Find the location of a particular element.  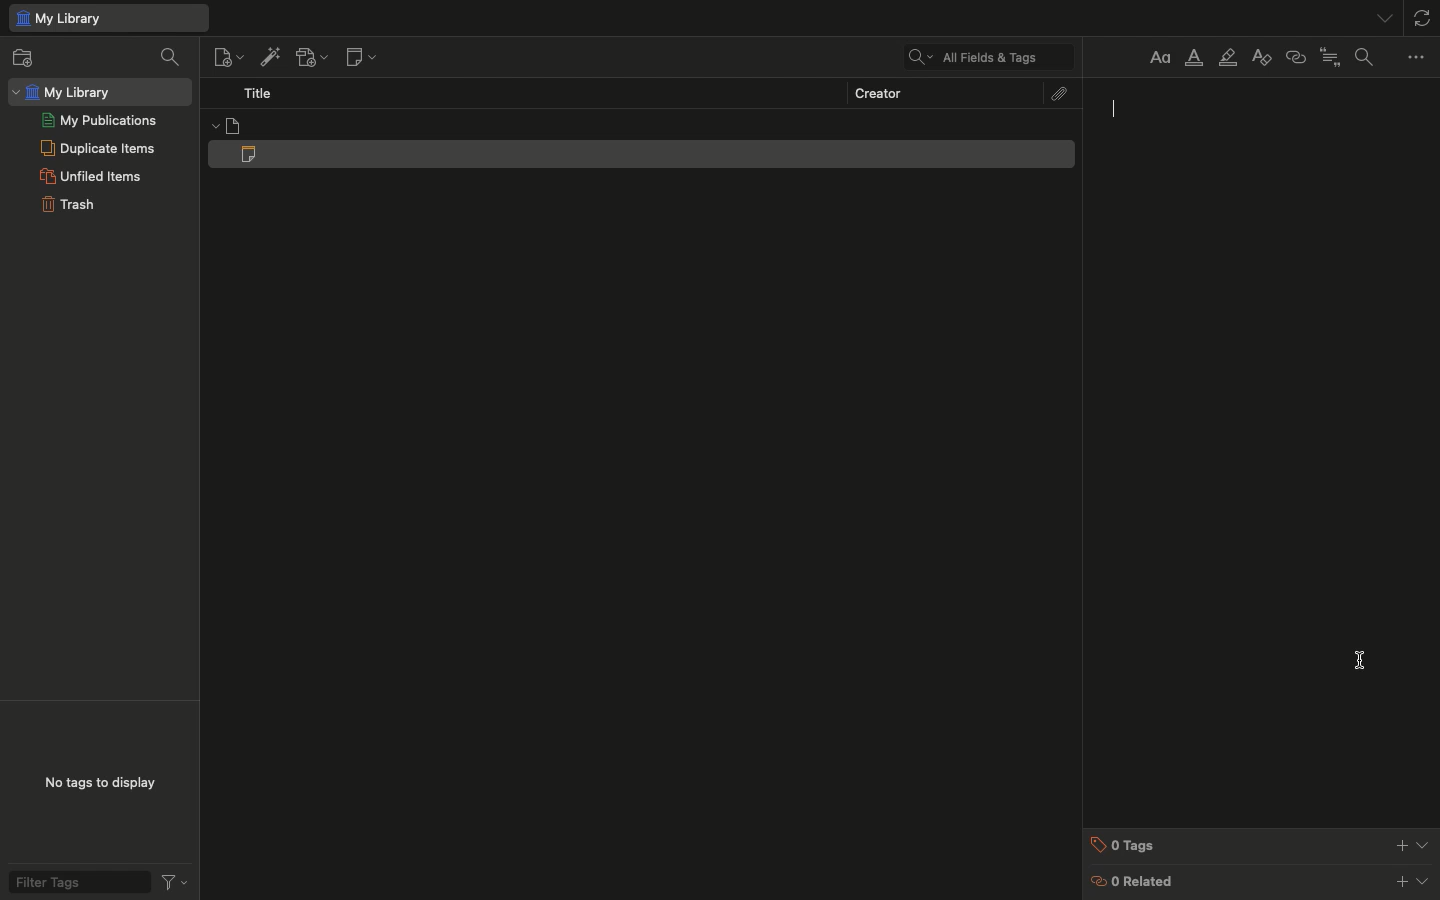

Filter collections is located at coordinates (170, 58).